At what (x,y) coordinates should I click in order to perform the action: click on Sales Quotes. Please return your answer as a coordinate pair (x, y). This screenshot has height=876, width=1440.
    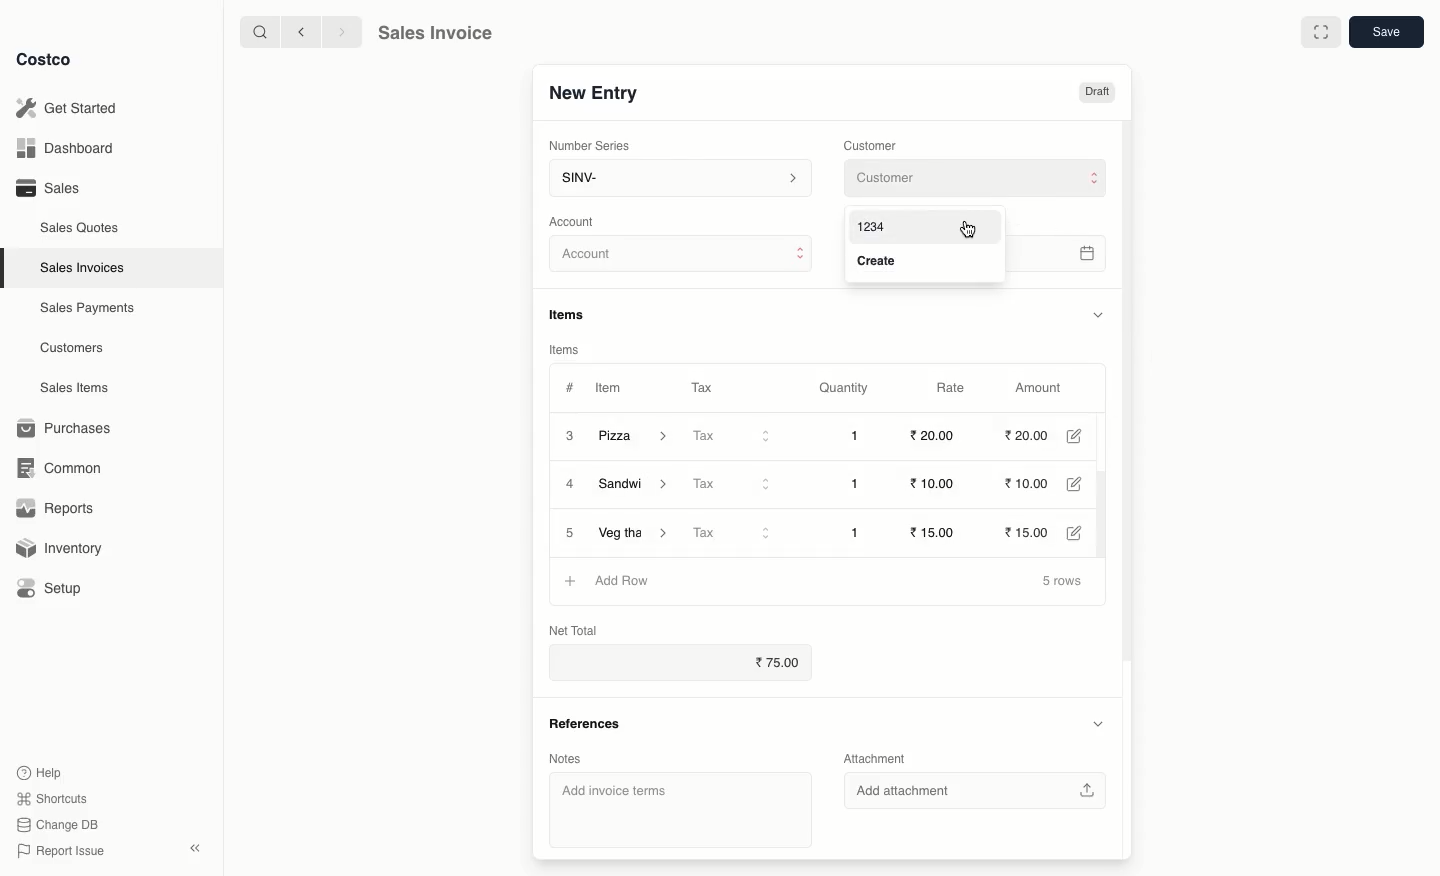
    Looking at the image, I should click on (82, 227).